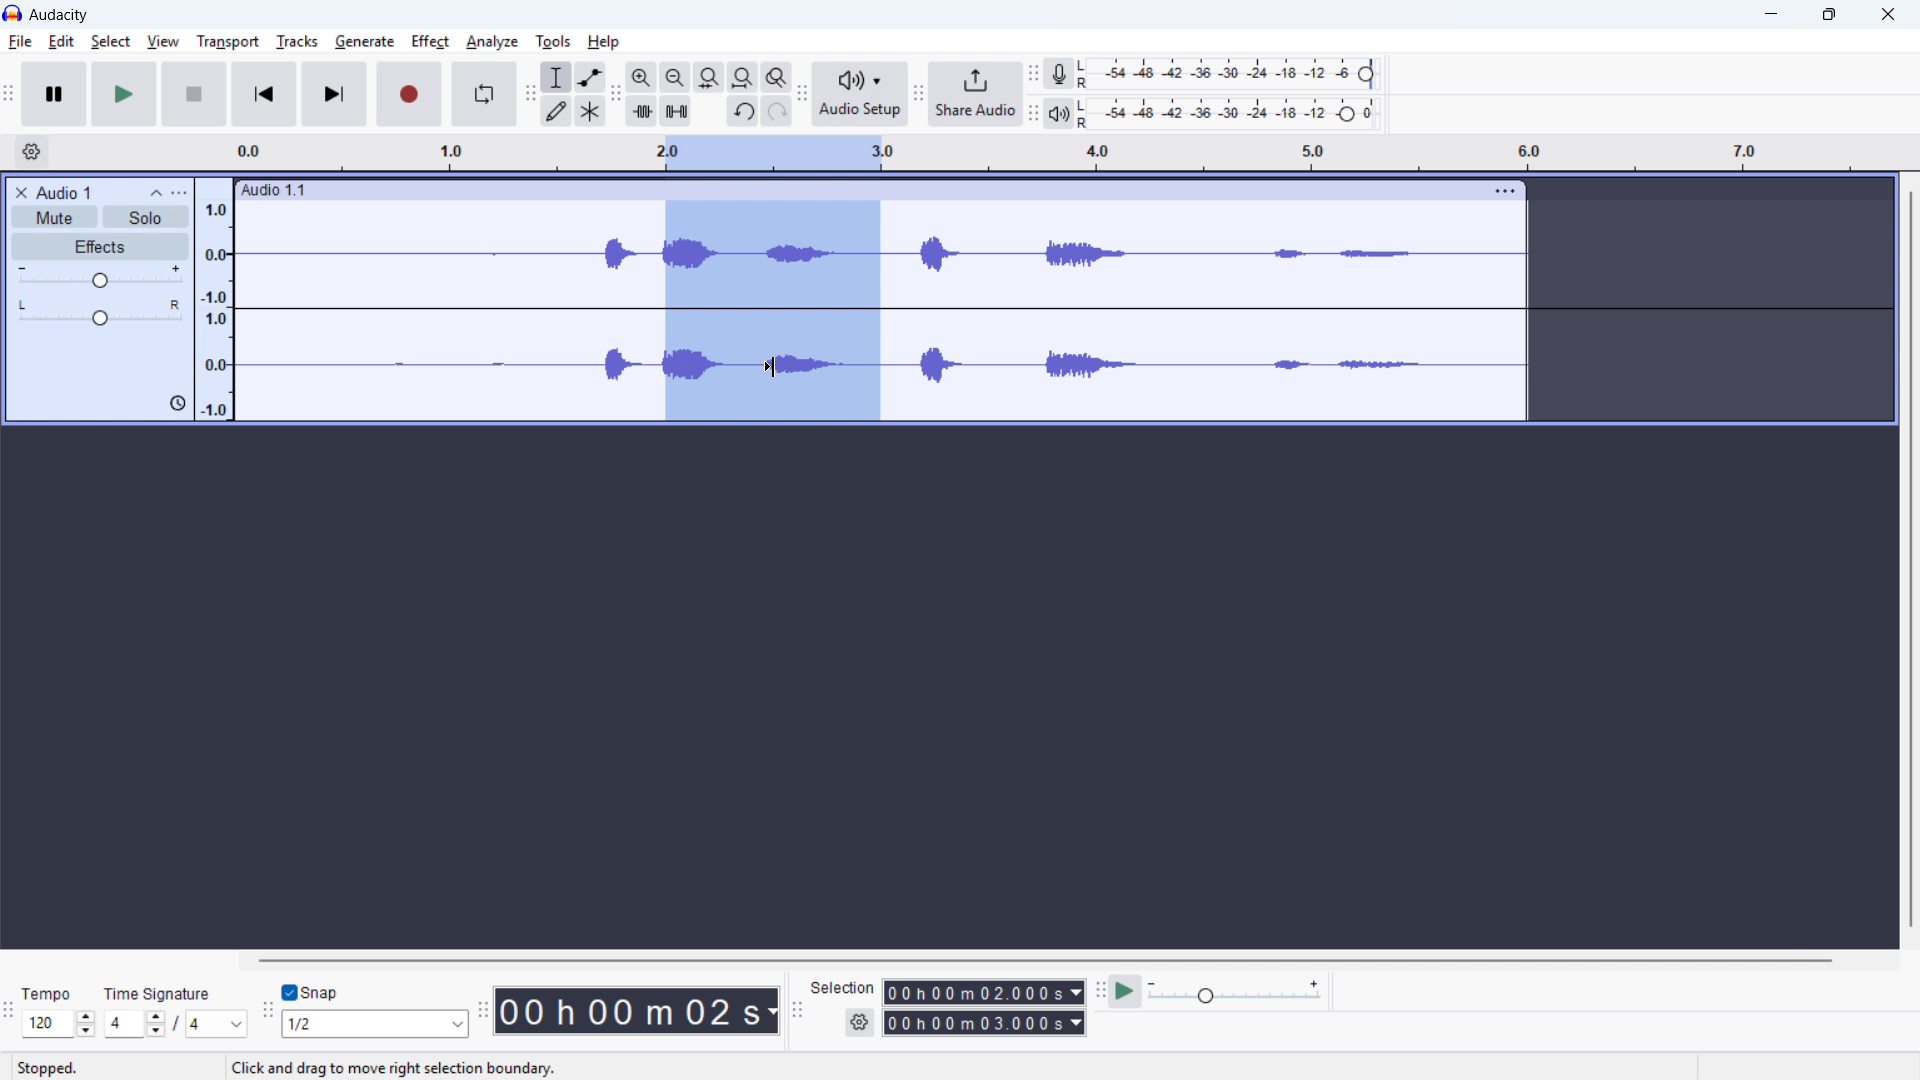 The height and width of the screenshot is (1080, 1920). Describe the element at coordinates (363, 42) in the screenshot. I see `Generate` at that location.